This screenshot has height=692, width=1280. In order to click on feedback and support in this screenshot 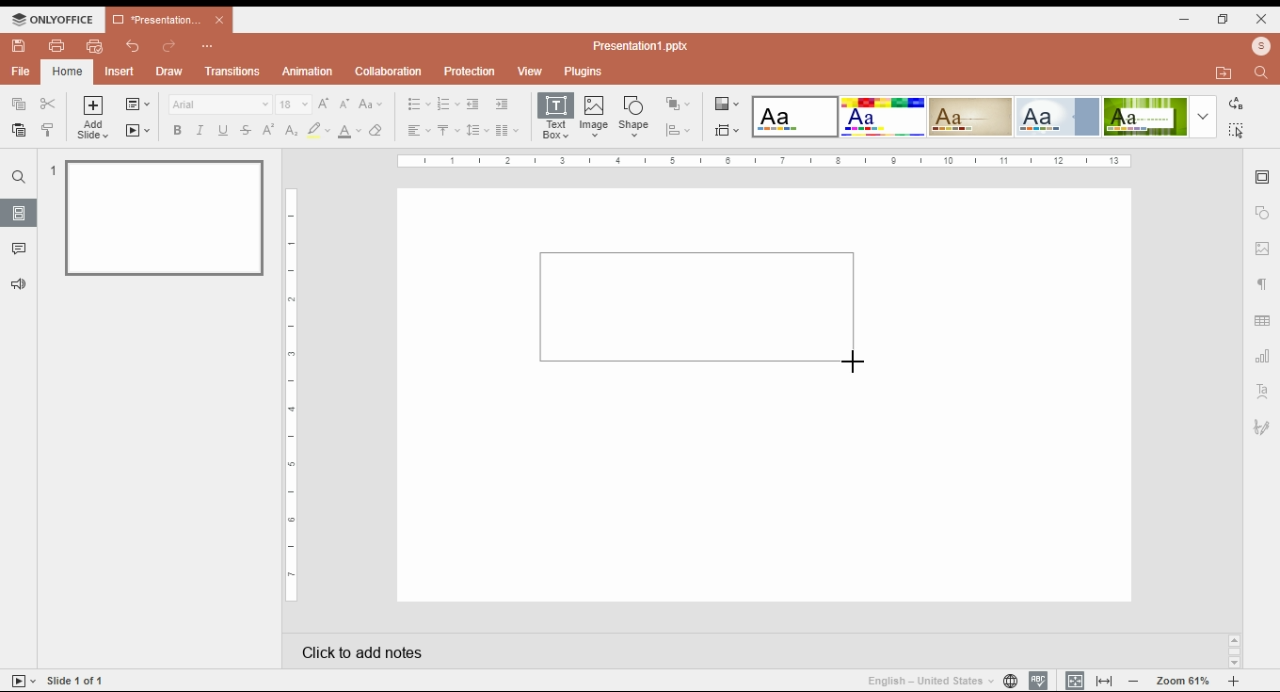, I will do `click(17, 283)`.